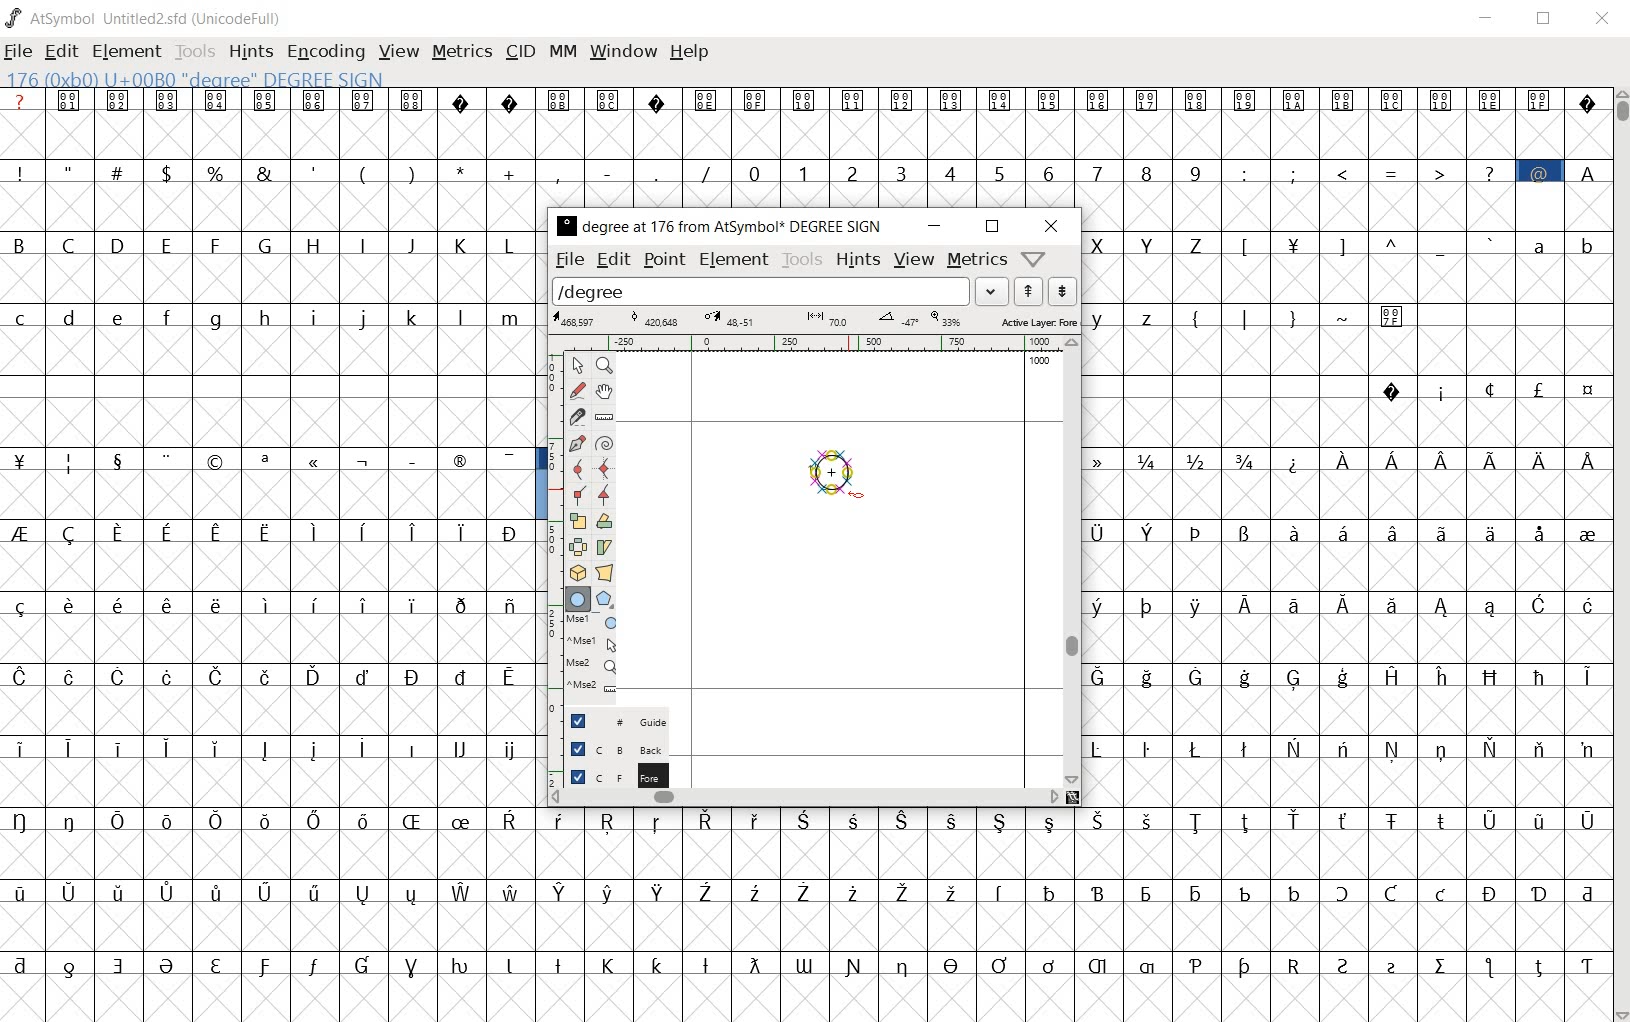 Image resolution: width=1630 pixels, height=1022 pixels. Describe the element at coordinates (858, 260) in the screenshot. I see `hints` at that location.